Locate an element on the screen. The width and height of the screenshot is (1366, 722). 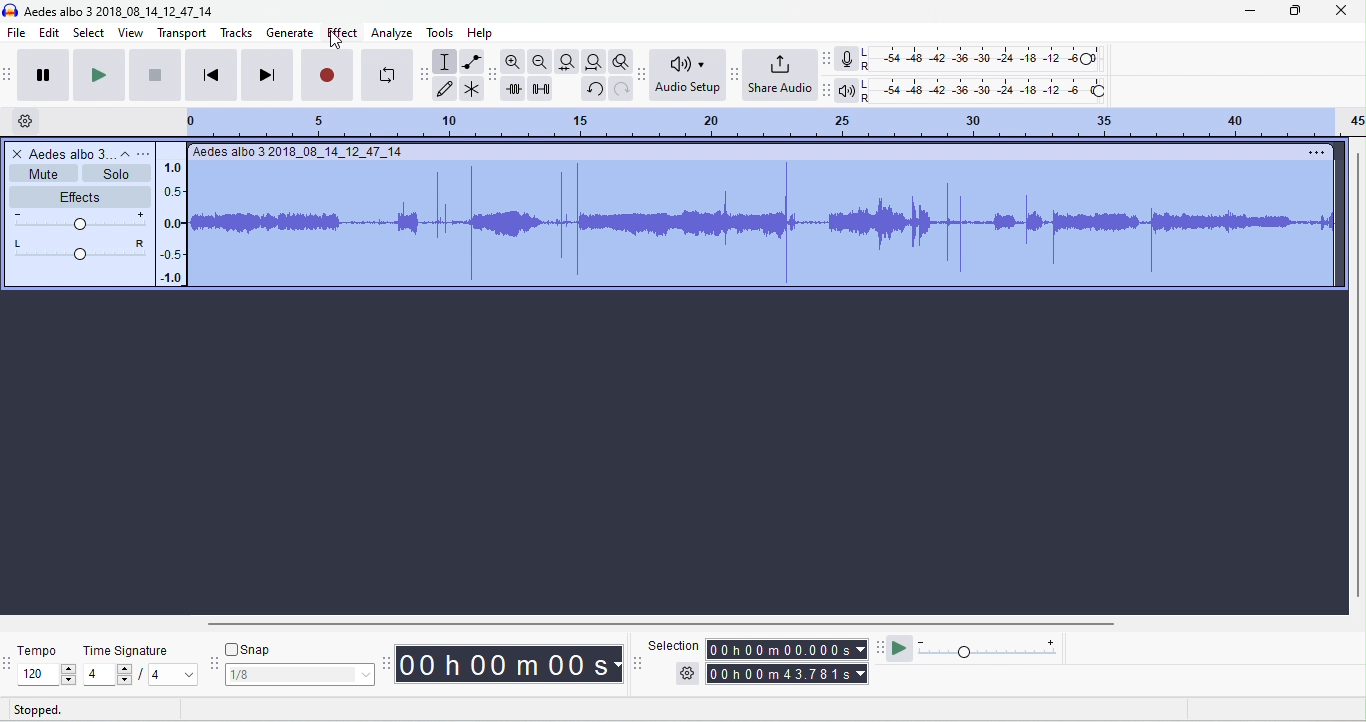
play at speed tool bra is located at coordinates (879, 651).